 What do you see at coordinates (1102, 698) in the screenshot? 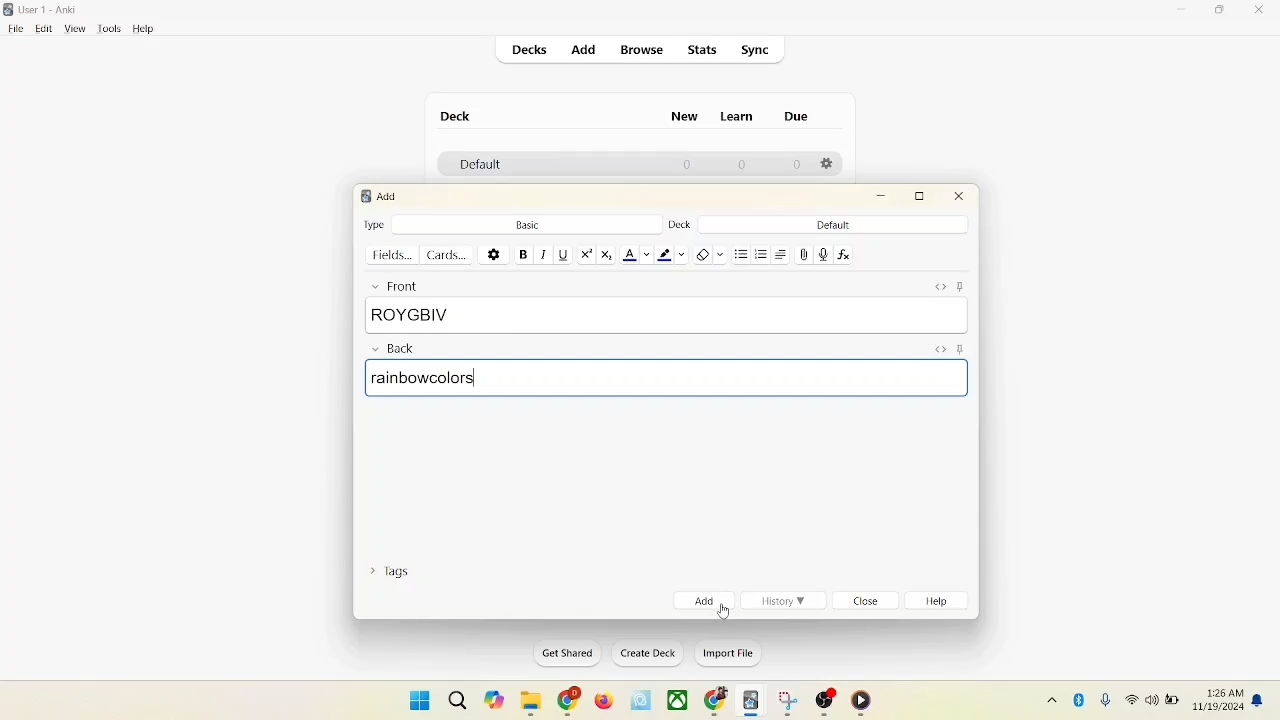
I see `microphone` at bounding box center [1102, 698].